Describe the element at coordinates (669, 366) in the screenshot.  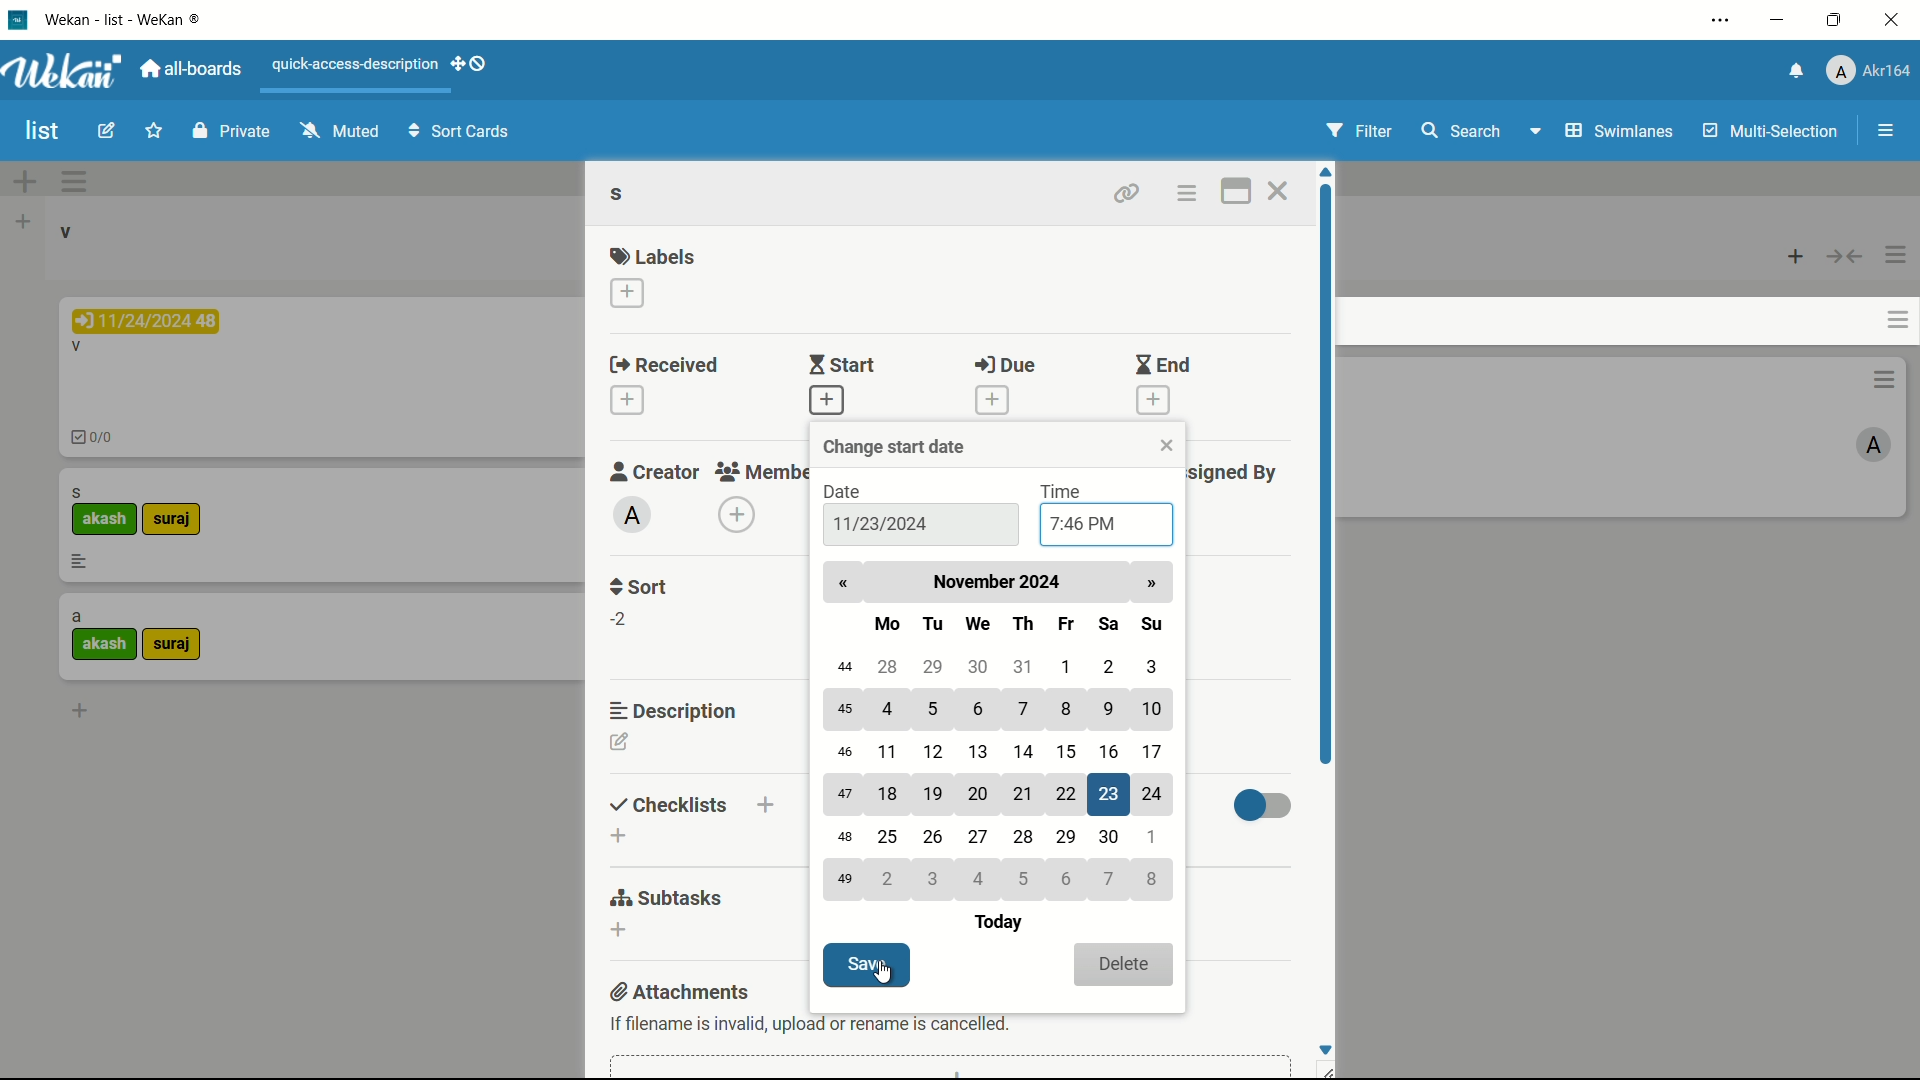
I see `received` at that location.